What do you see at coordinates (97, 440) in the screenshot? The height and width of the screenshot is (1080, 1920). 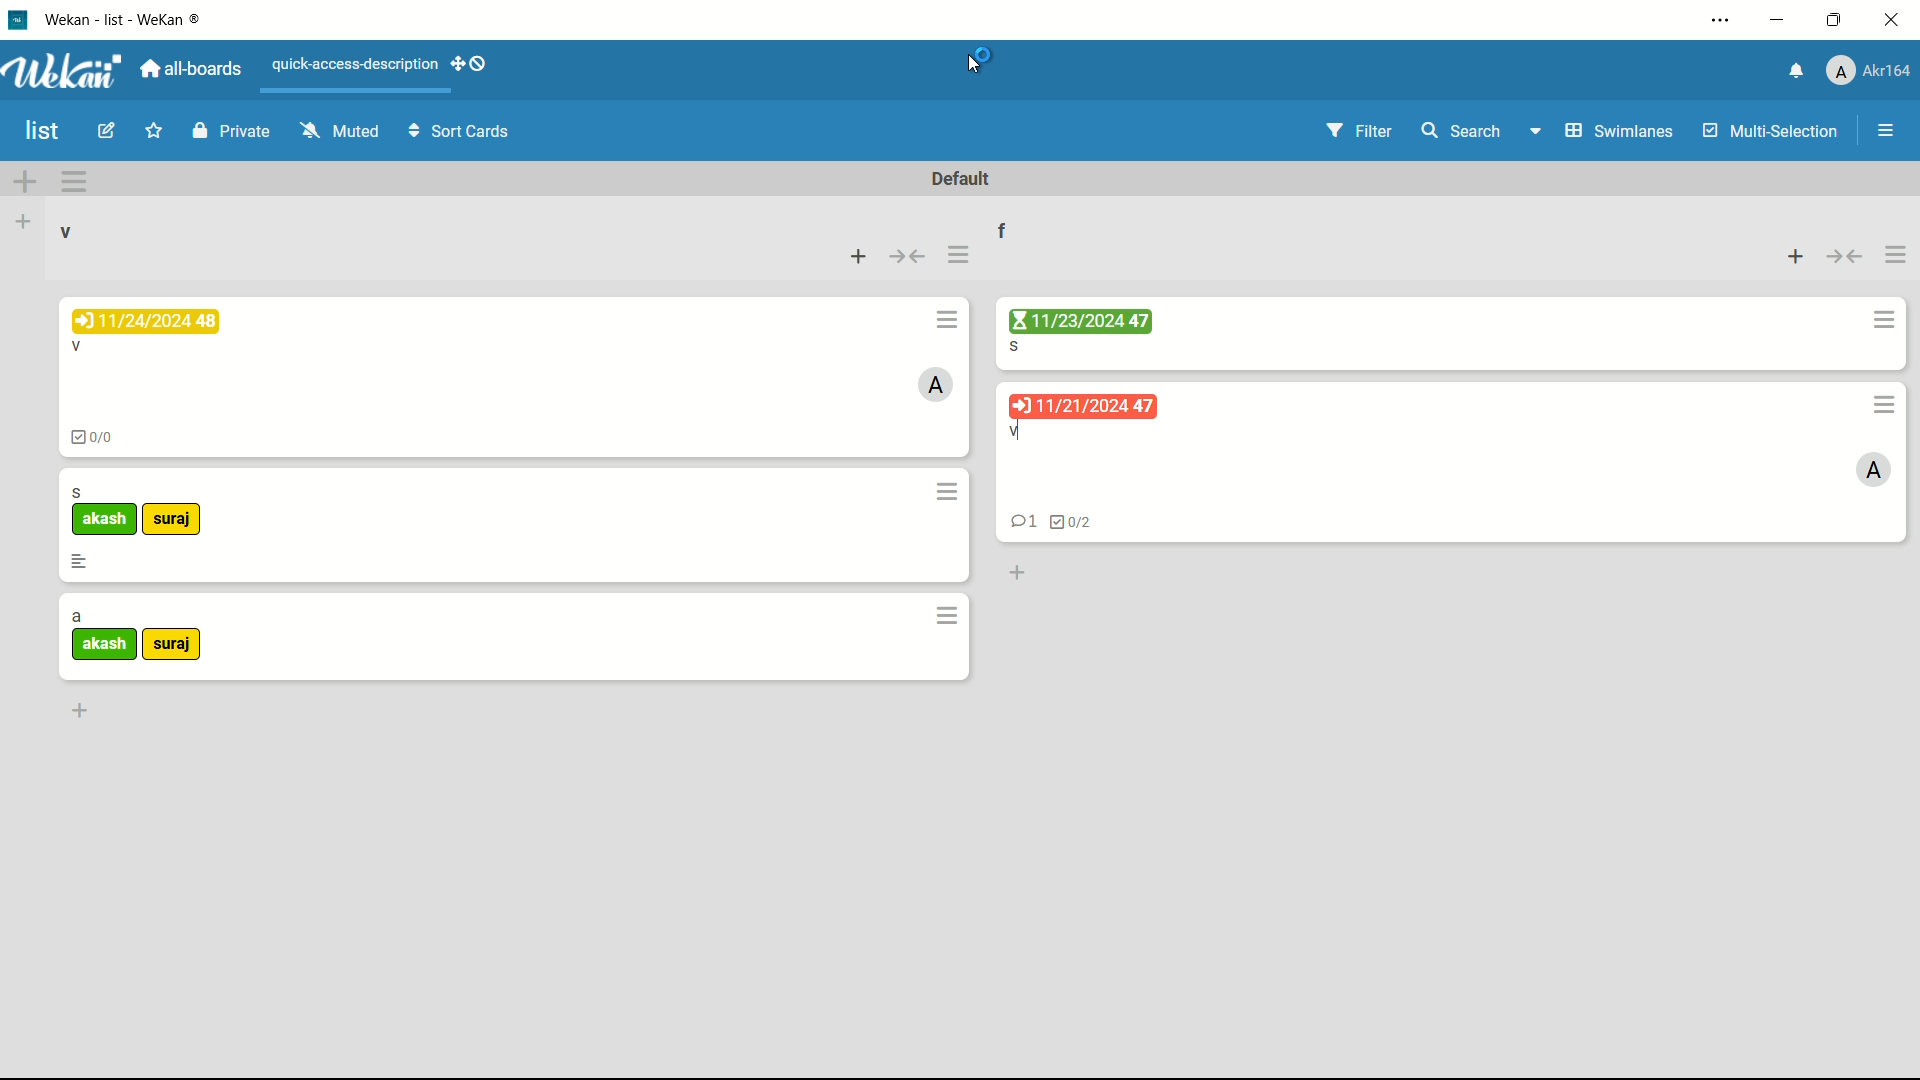 I see `checklist` at bounding box center [97, 440].